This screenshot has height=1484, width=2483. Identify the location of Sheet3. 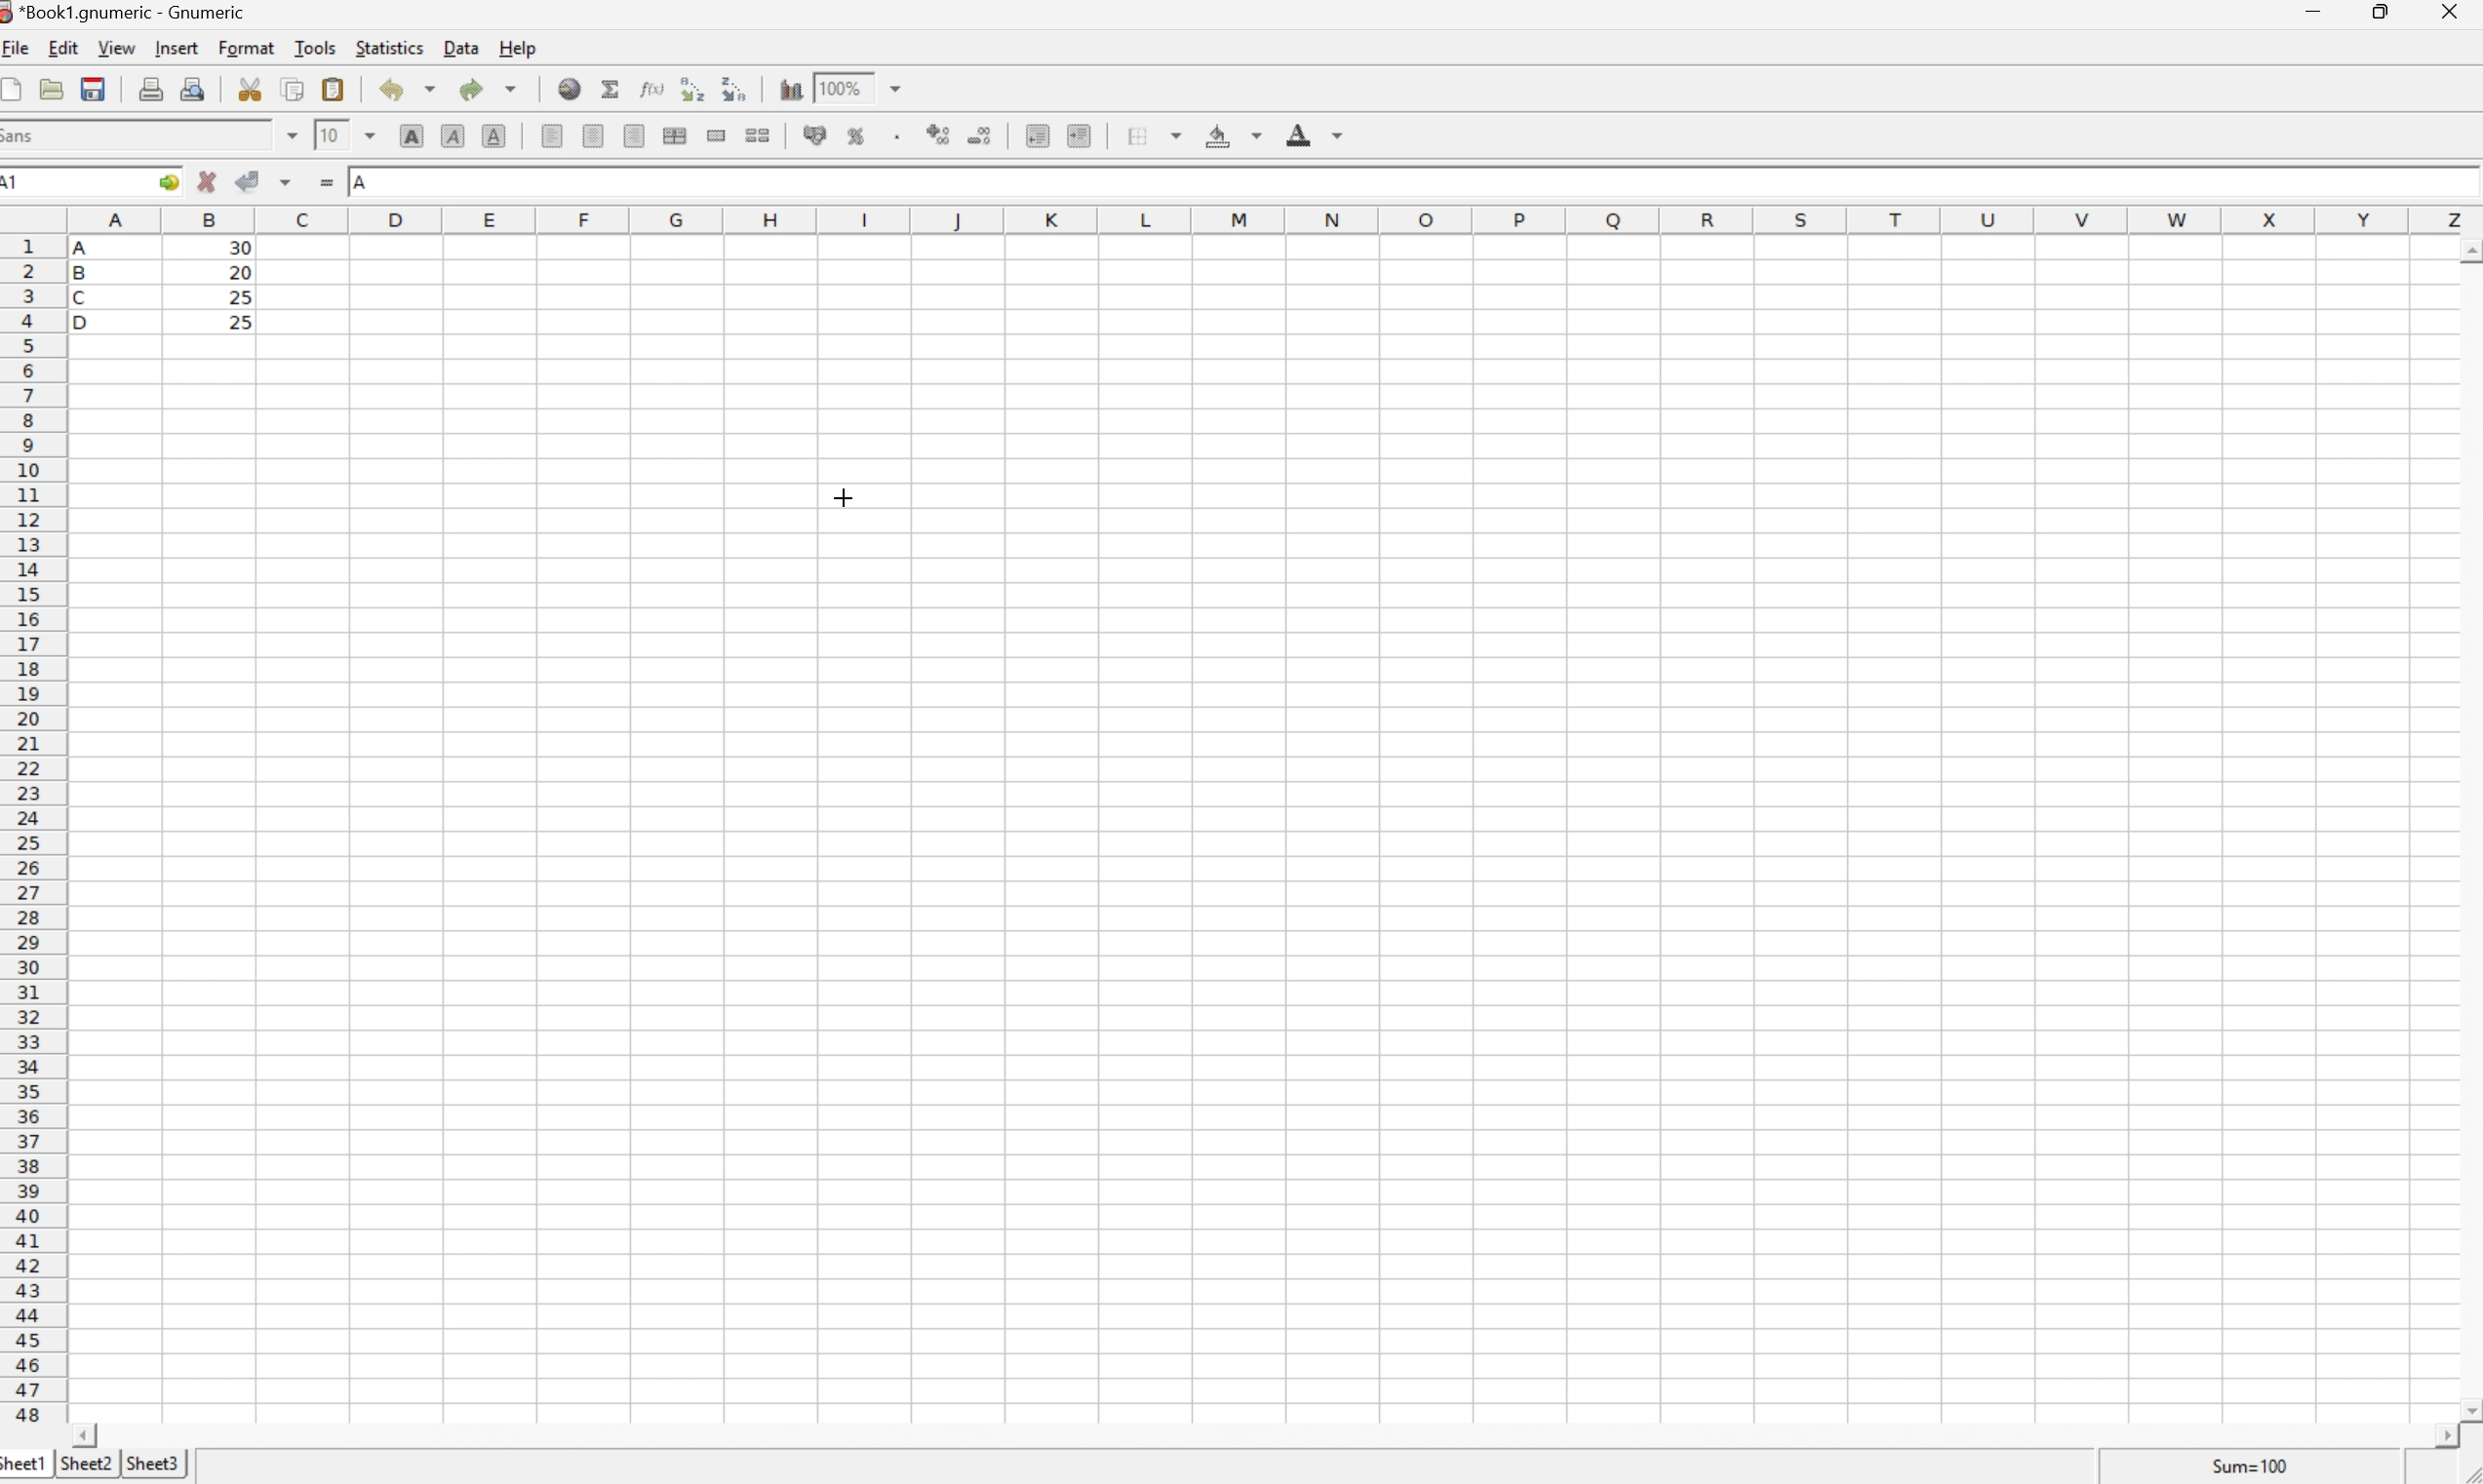
(155, 1461).